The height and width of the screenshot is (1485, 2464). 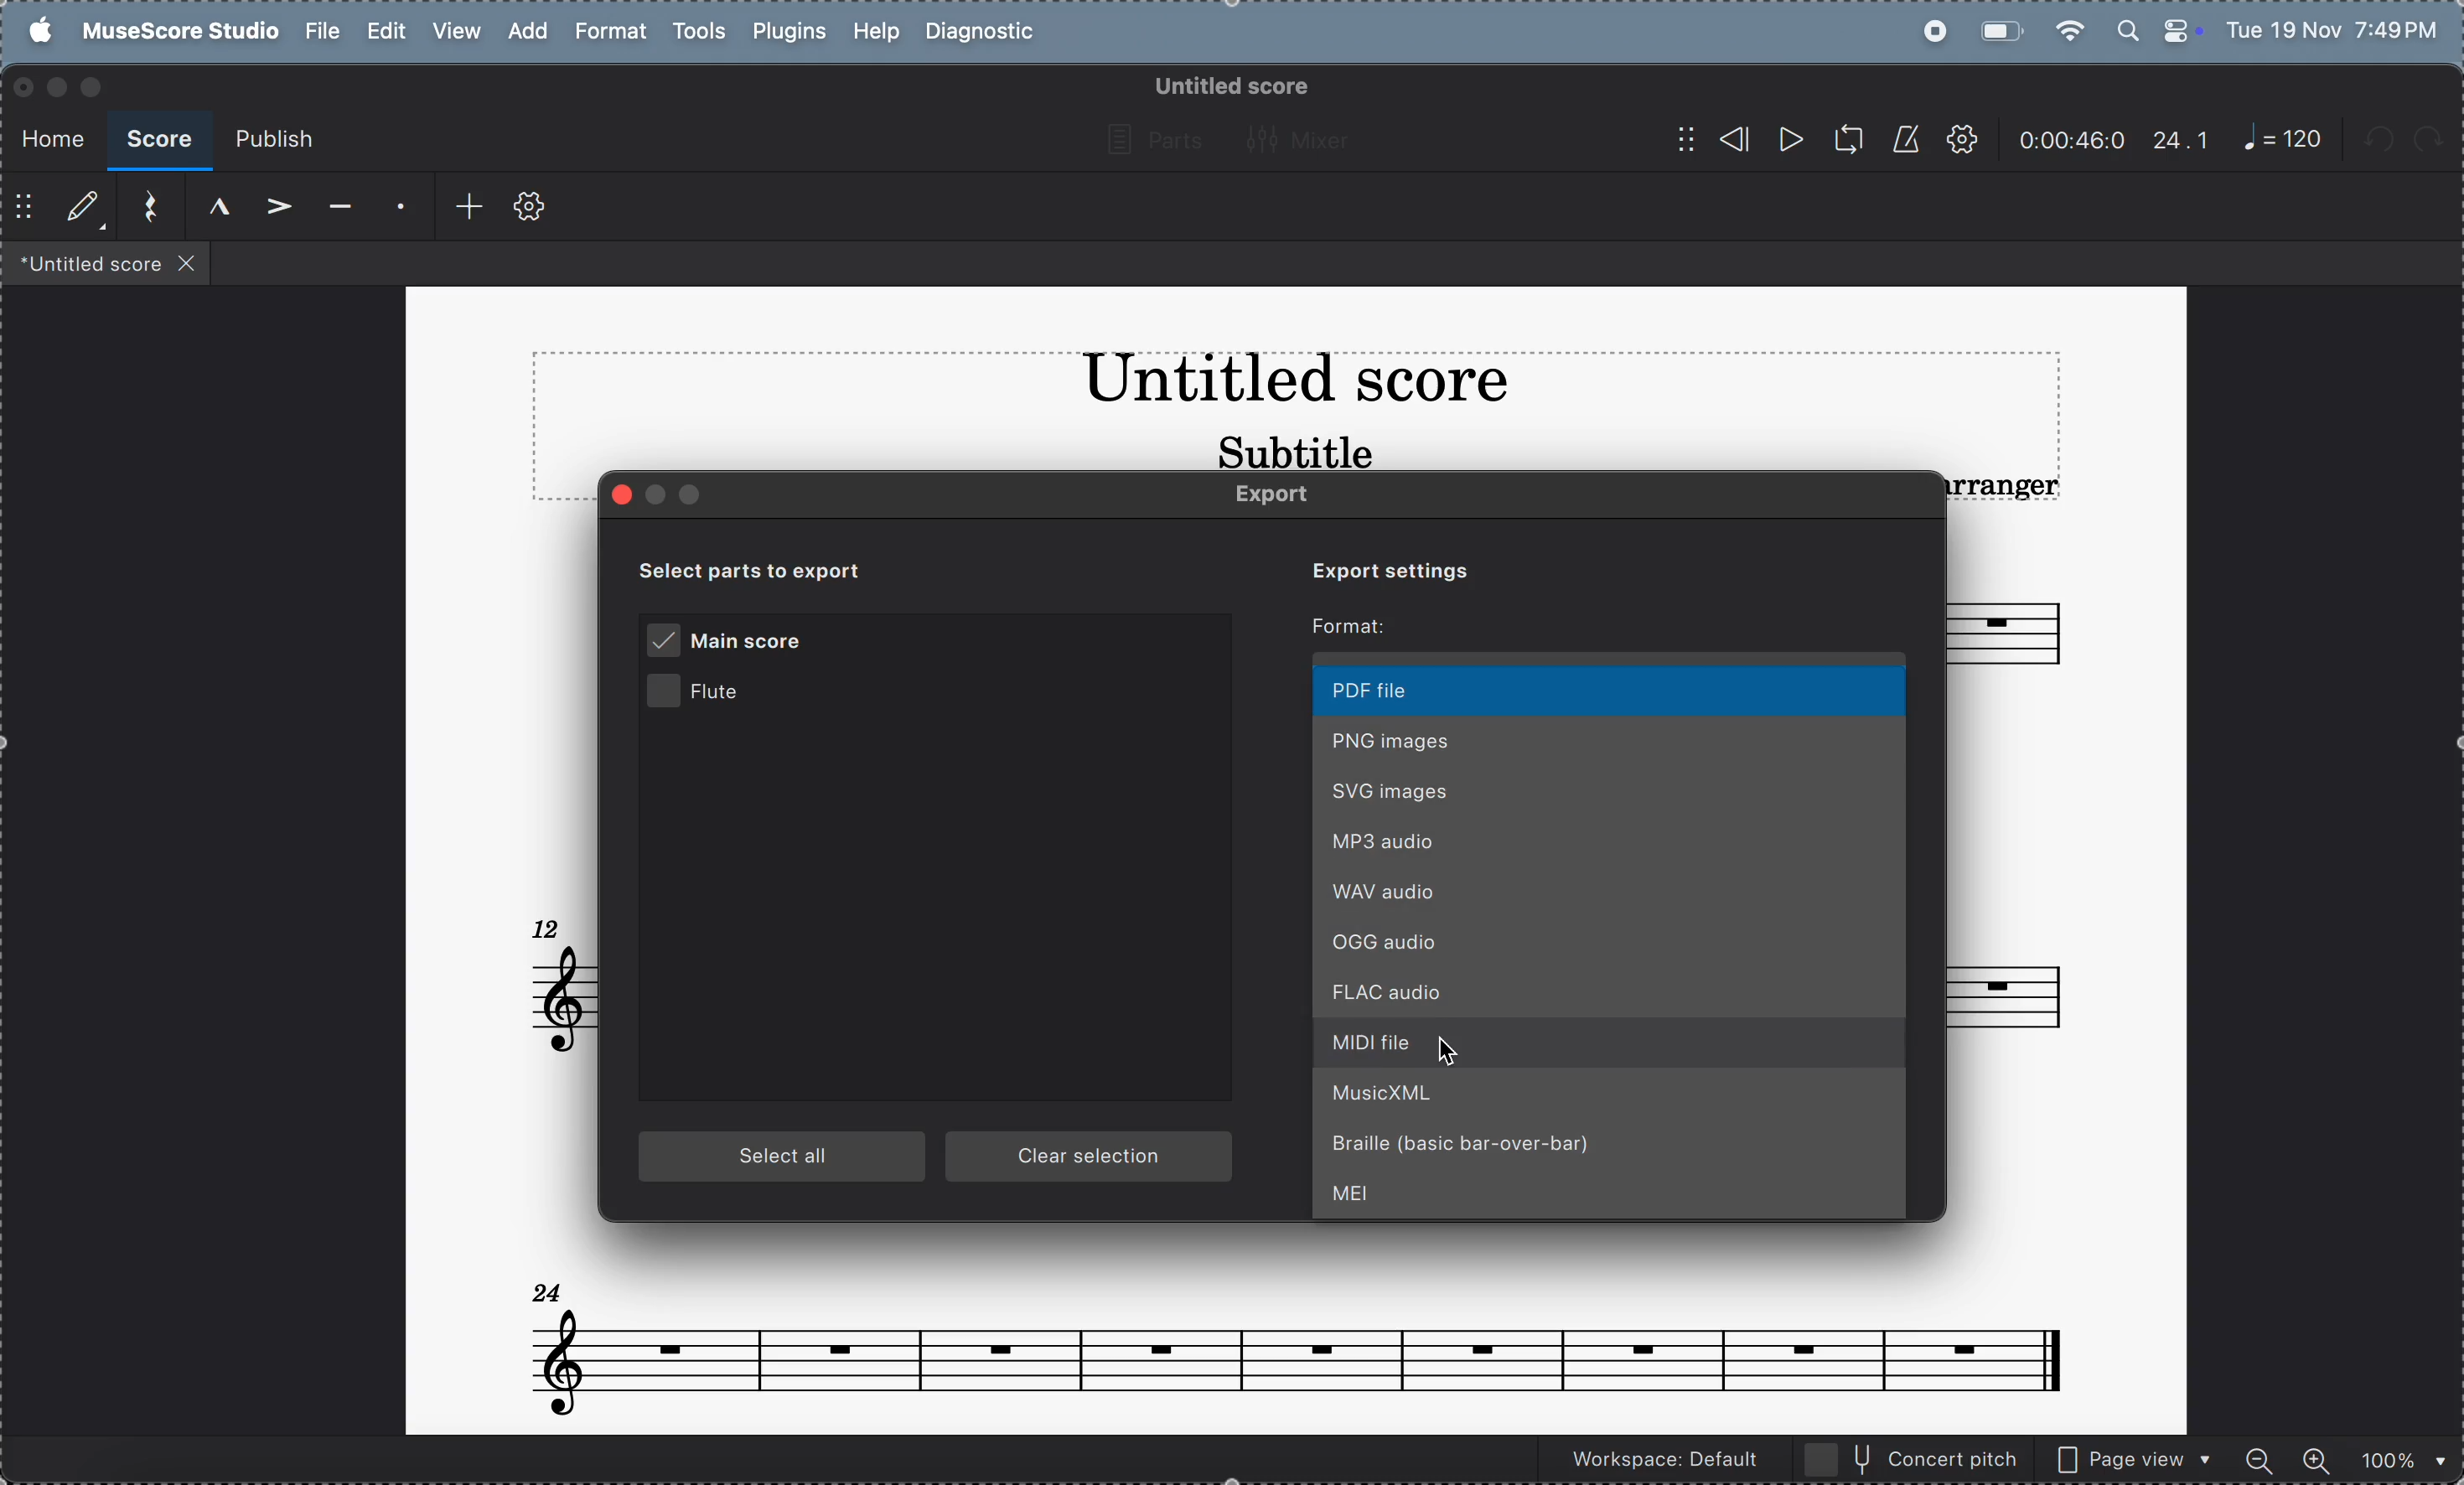 I want to click on timeframe, so click(x=2072, y=139).